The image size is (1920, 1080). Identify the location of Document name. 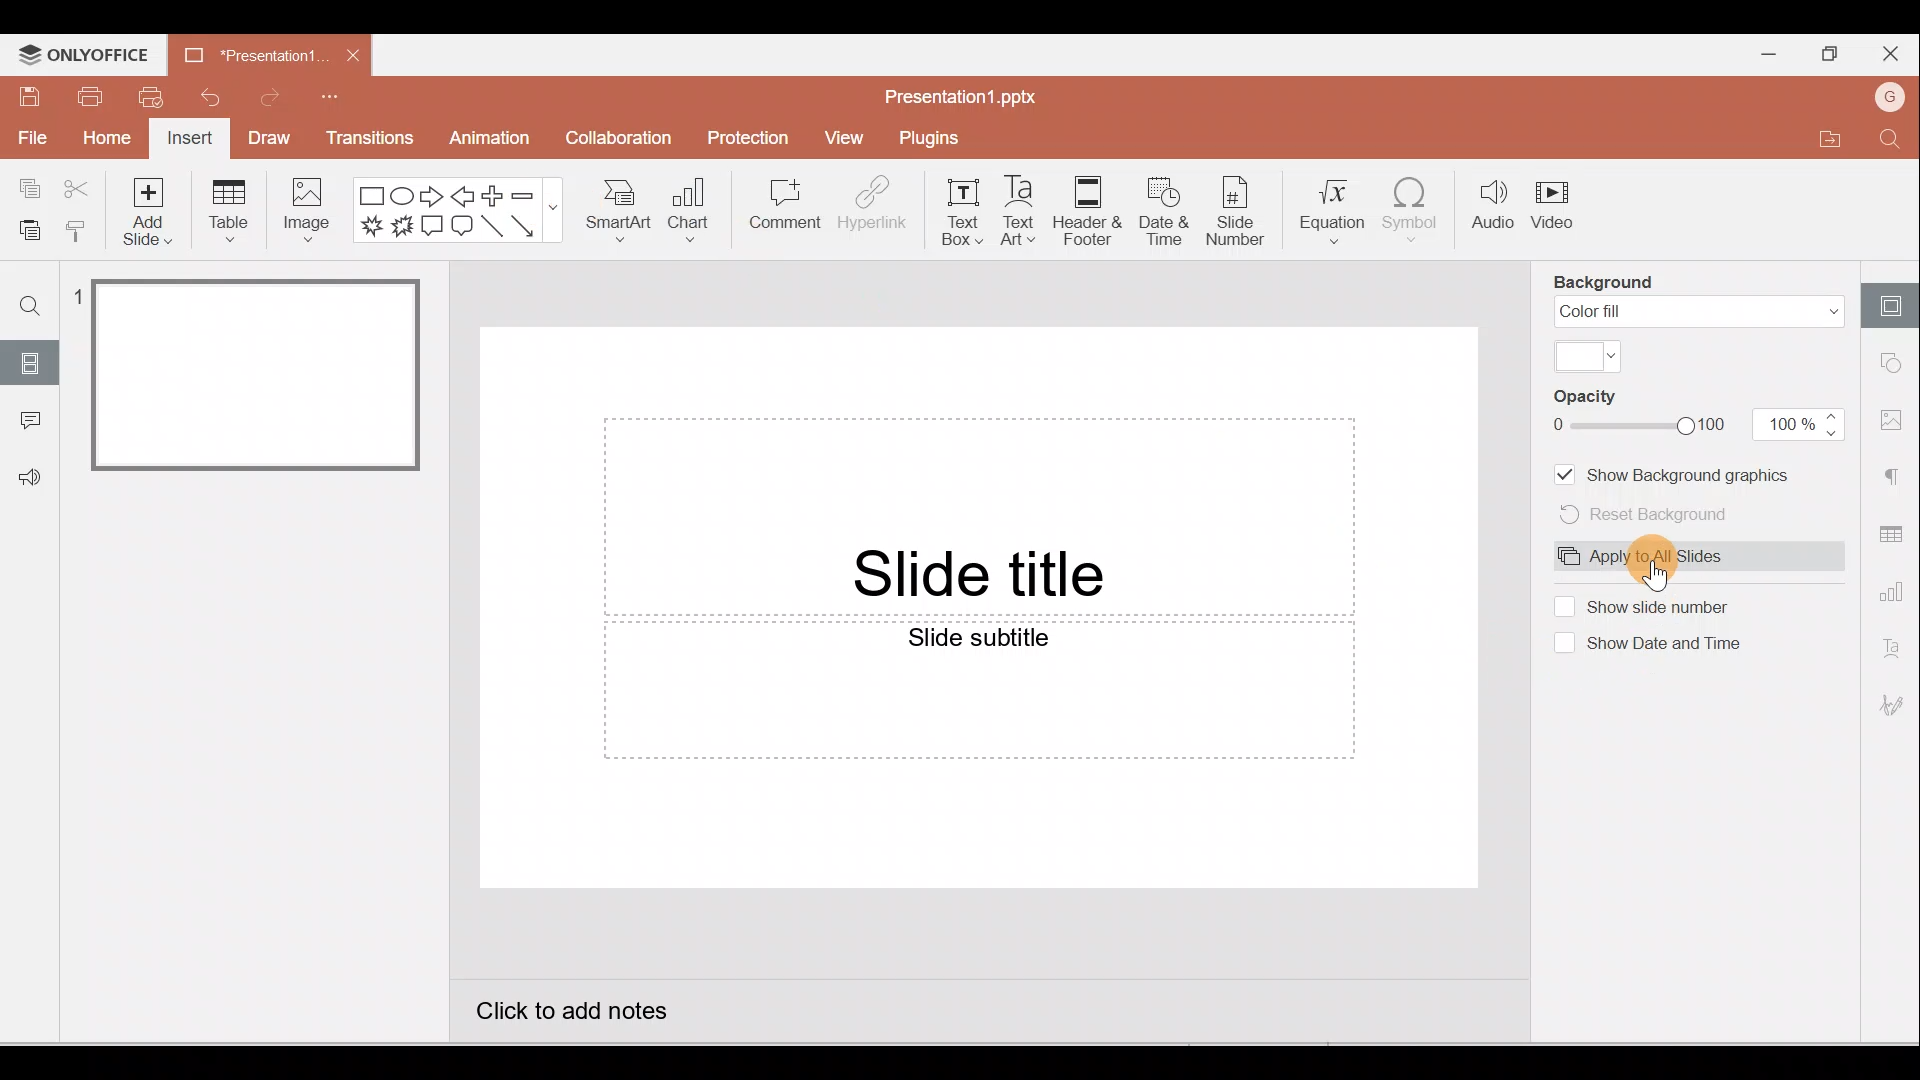
(961, 92).